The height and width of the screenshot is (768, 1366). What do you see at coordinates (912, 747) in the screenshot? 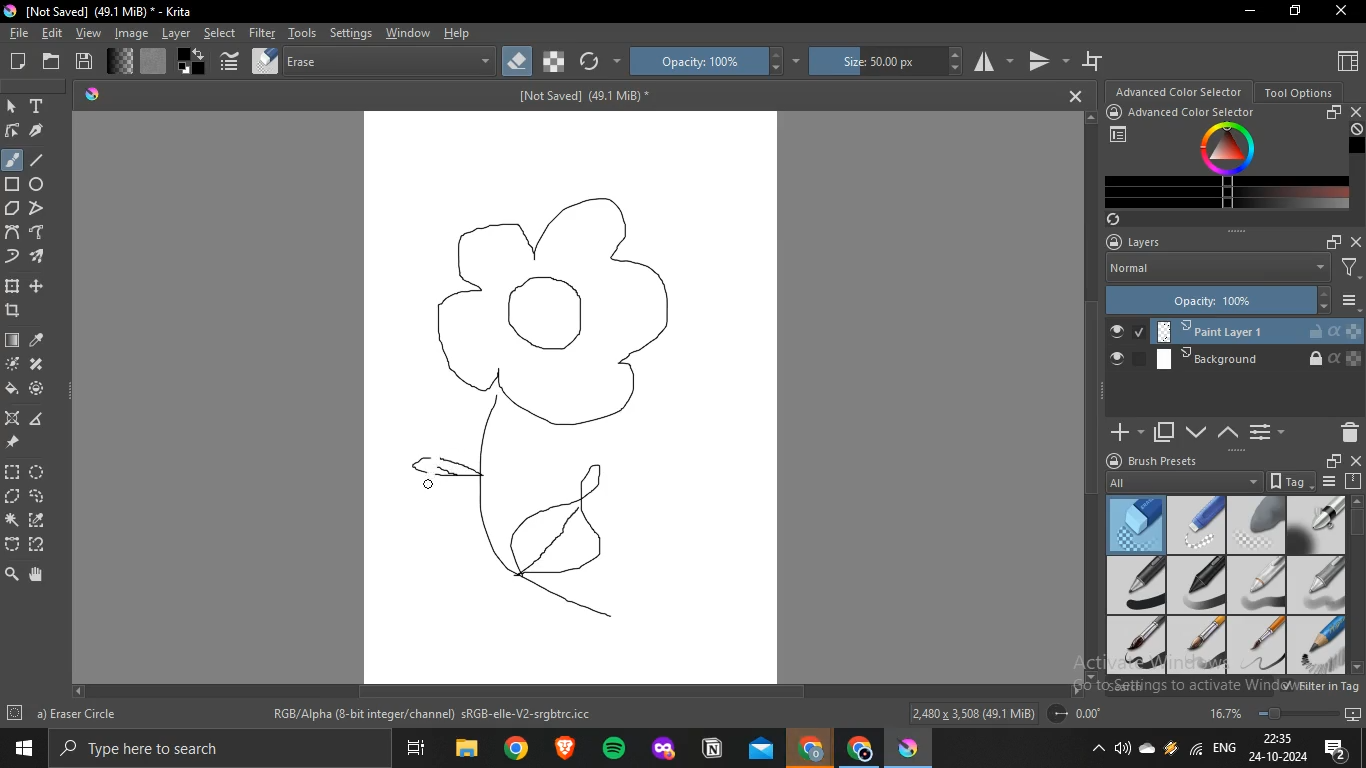
I see `Application` at bounding box center [912, 747].